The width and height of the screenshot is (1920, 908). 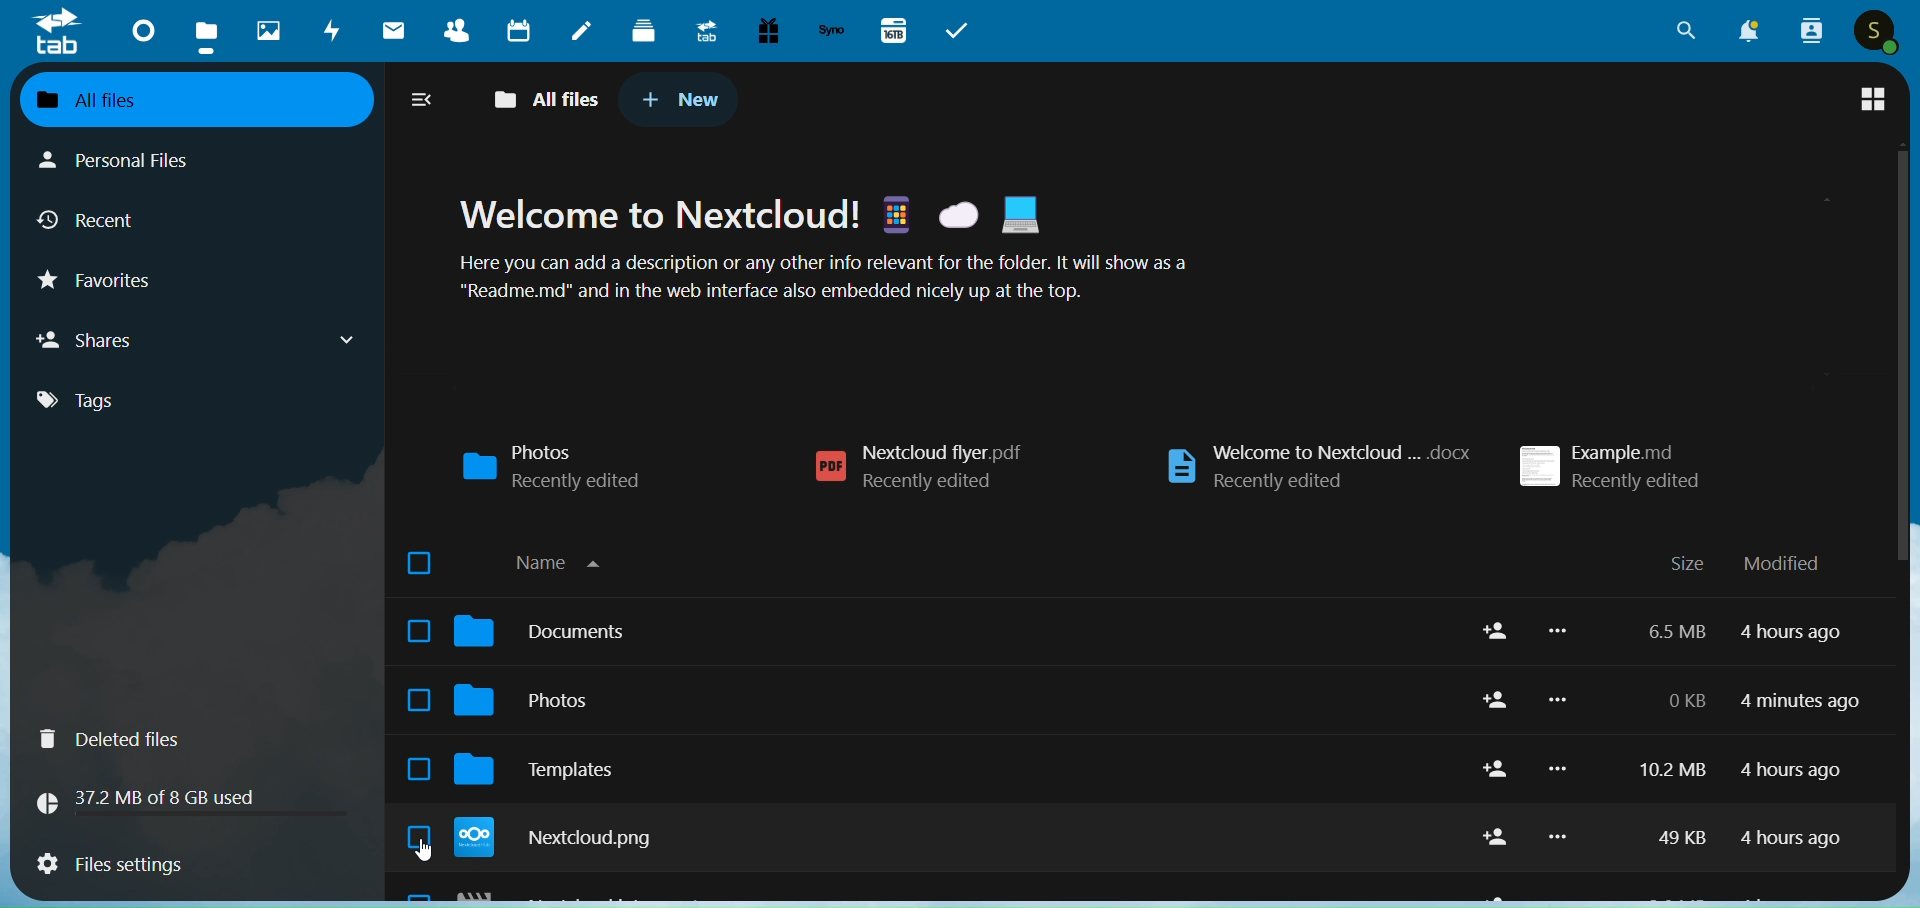 I want to click on size, so click(x=1687, y=562).